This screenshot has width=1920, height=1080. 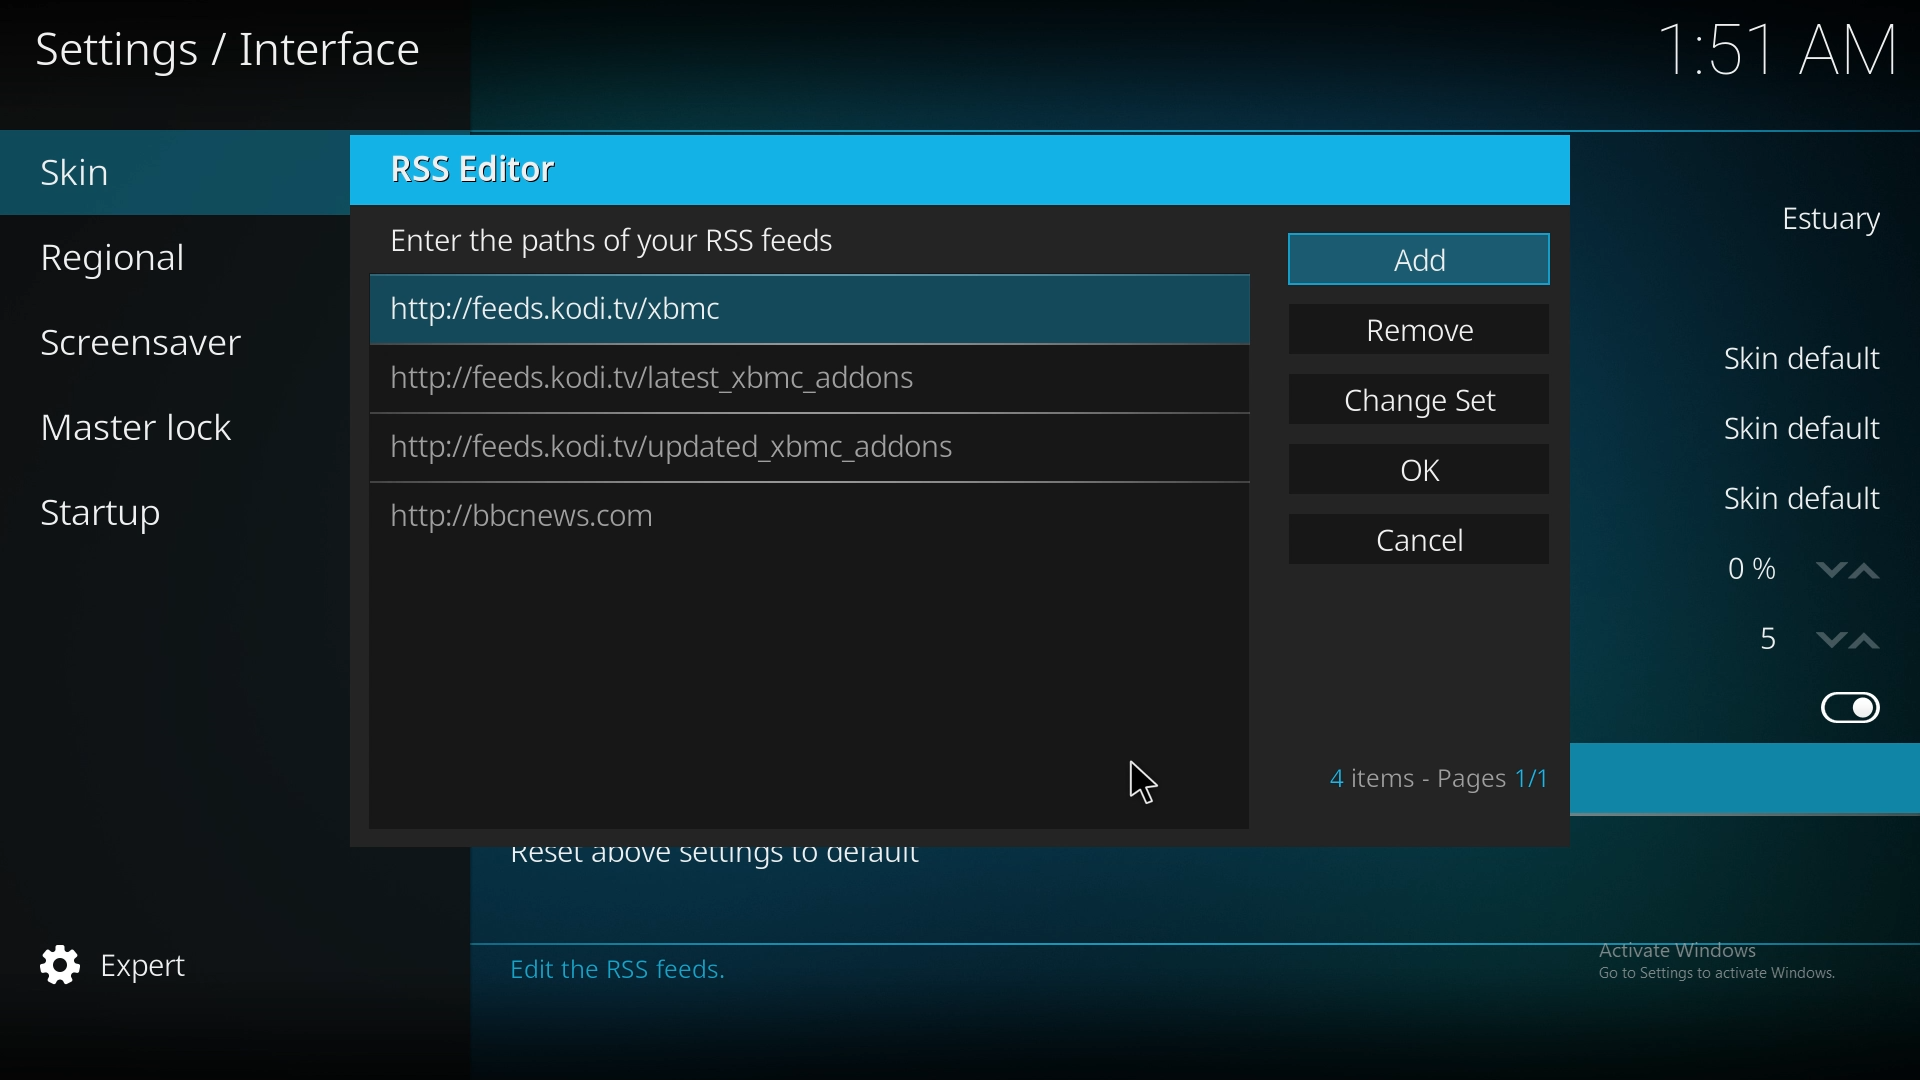 What do you see at coordinates (1782, 55) in the screenshot?
I see `1:51 AM` at bounding box center [1782, 55].